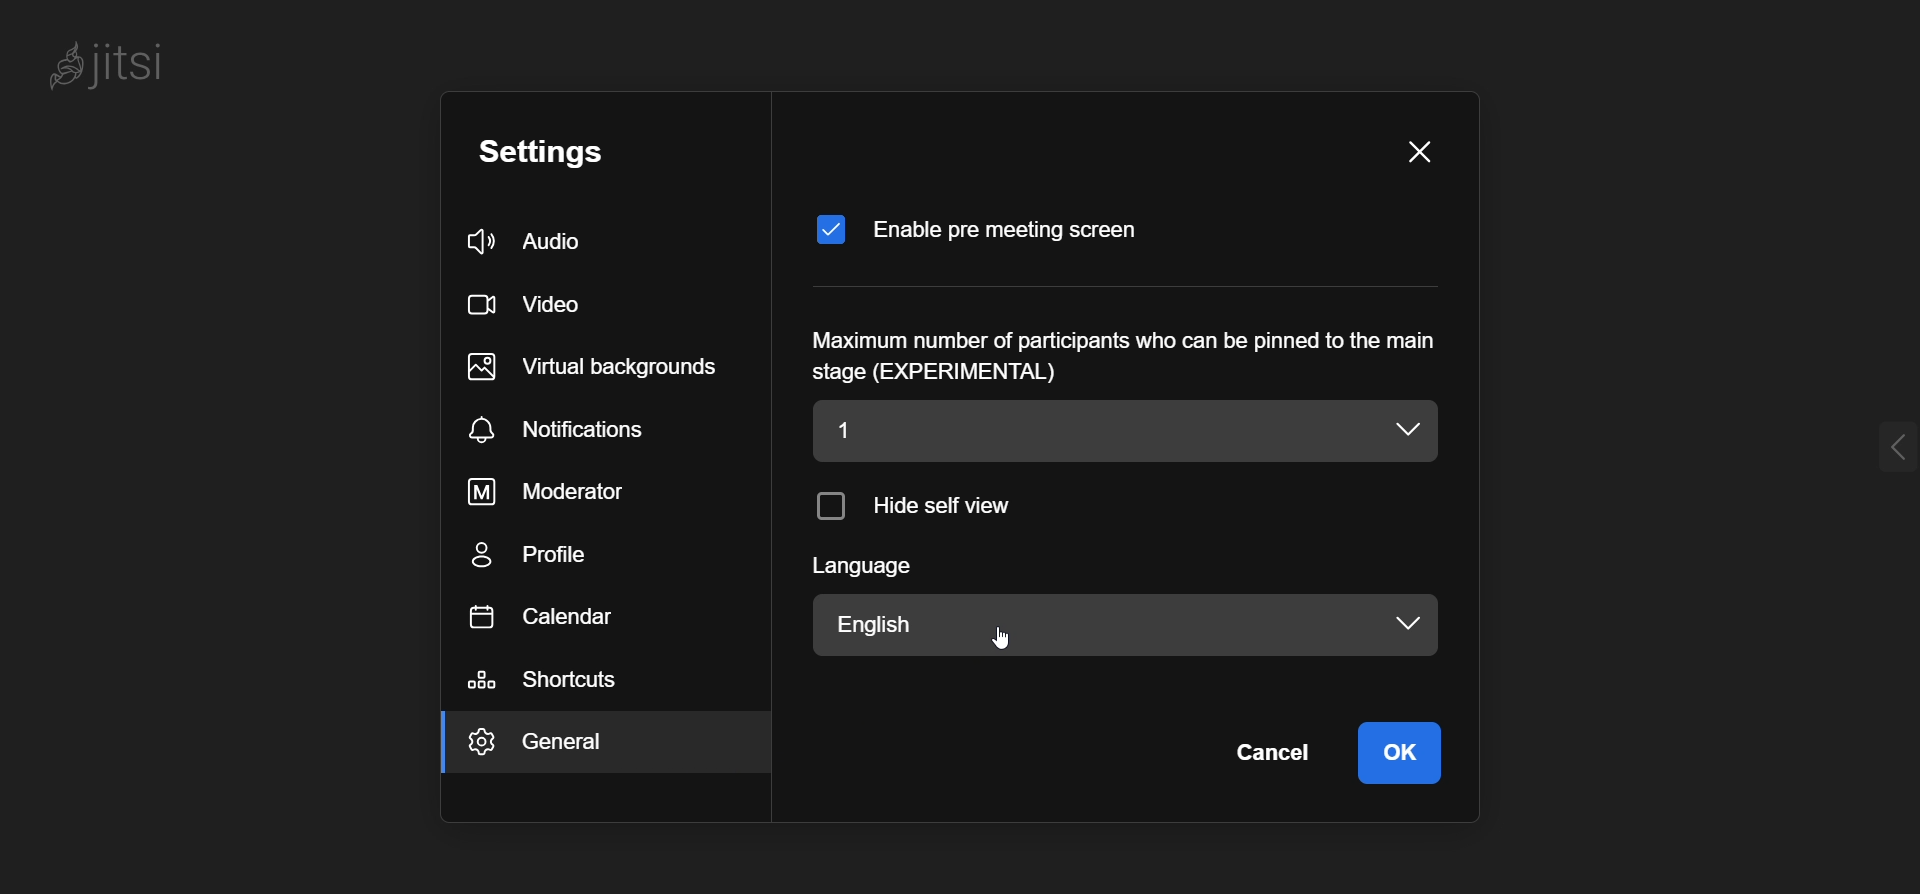 This screenshot has width=1920, height=894. I want to click on jitsi, so click(140, 74).